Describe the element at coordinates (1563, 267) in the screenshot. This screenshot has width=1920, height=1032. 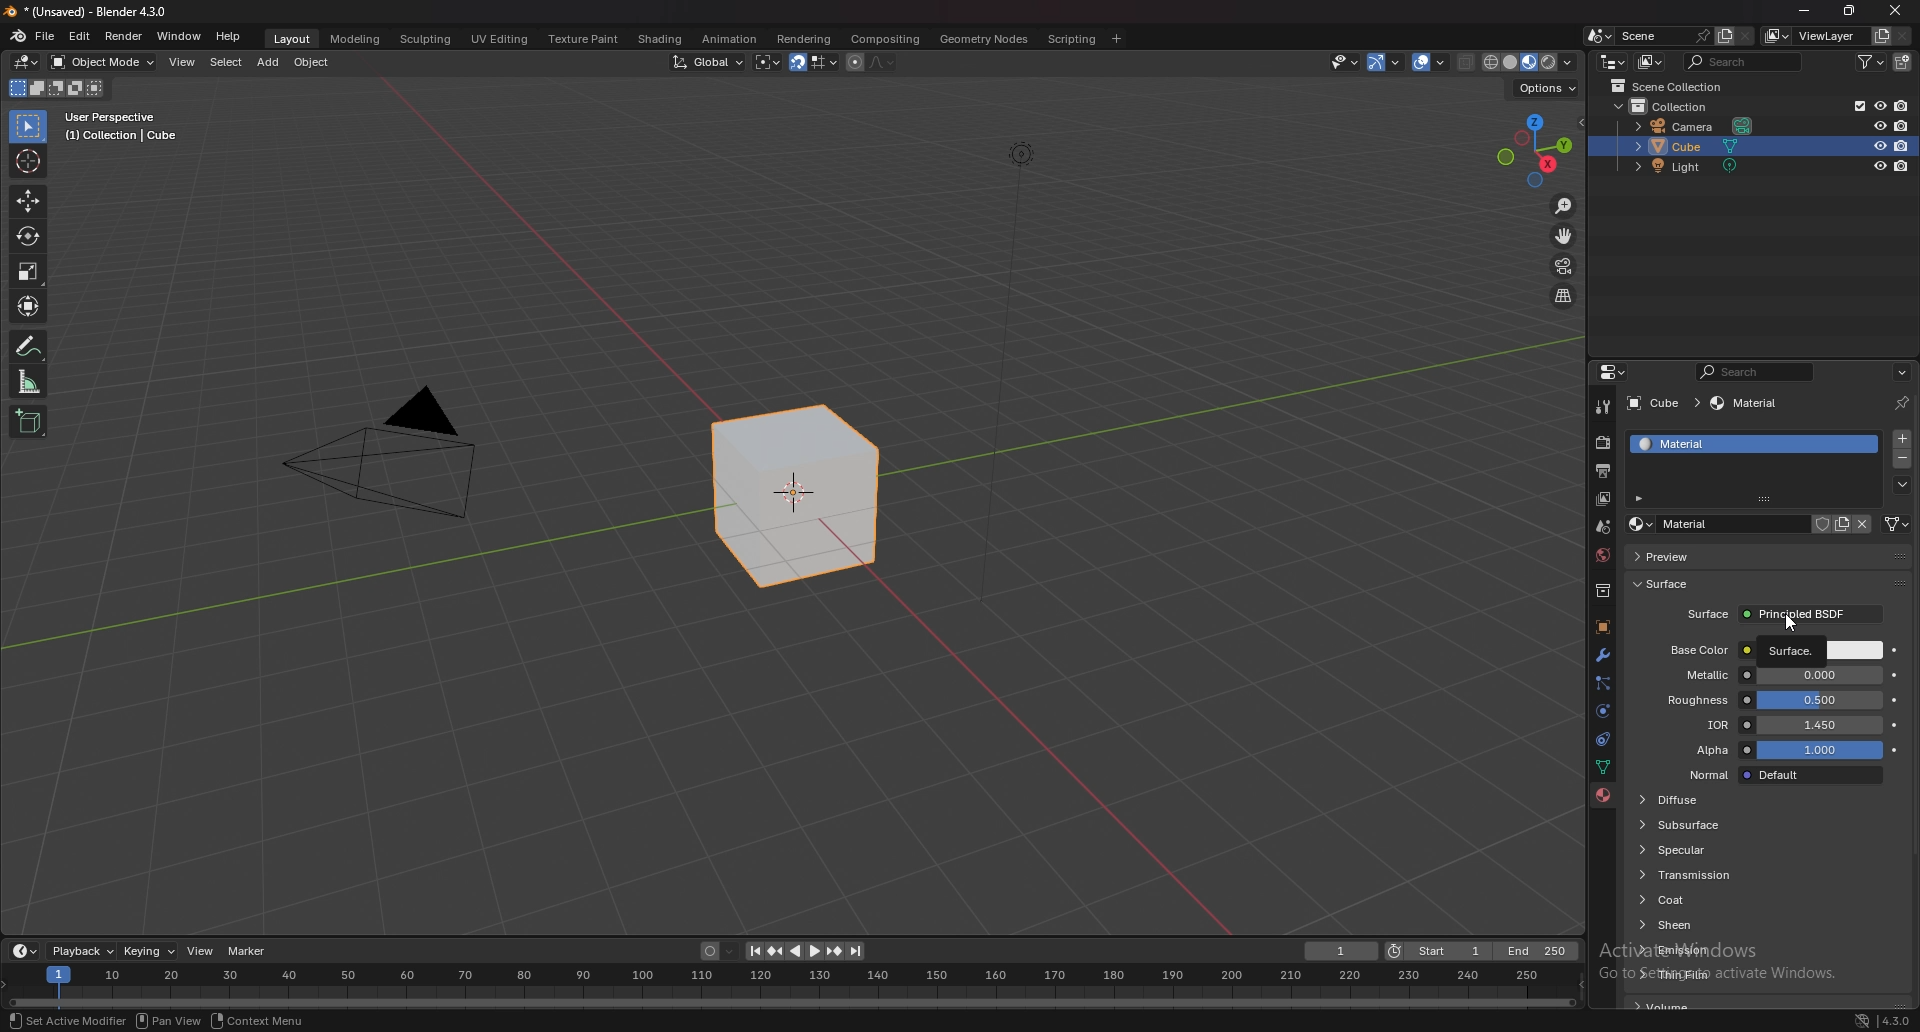
I see `camera view` at that location.